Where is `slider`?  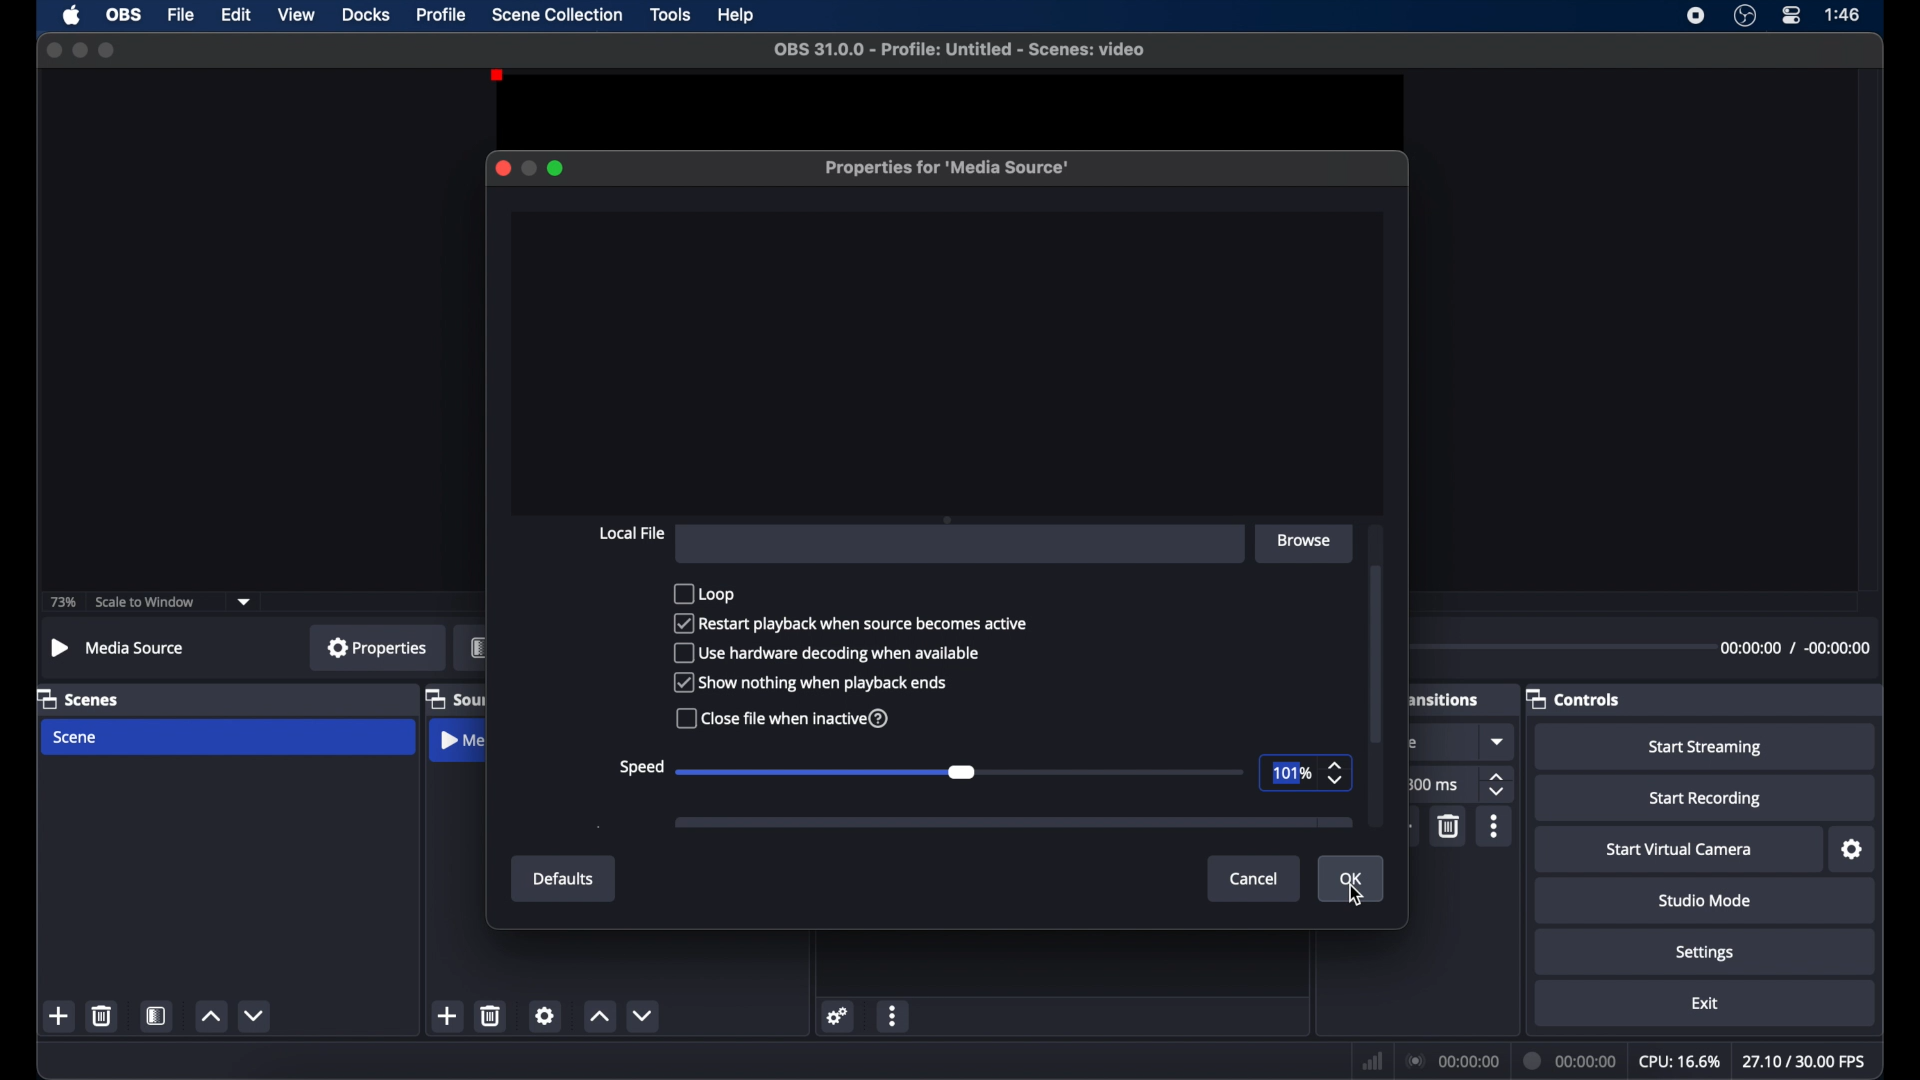
slider is located at coordinates (959, 770).